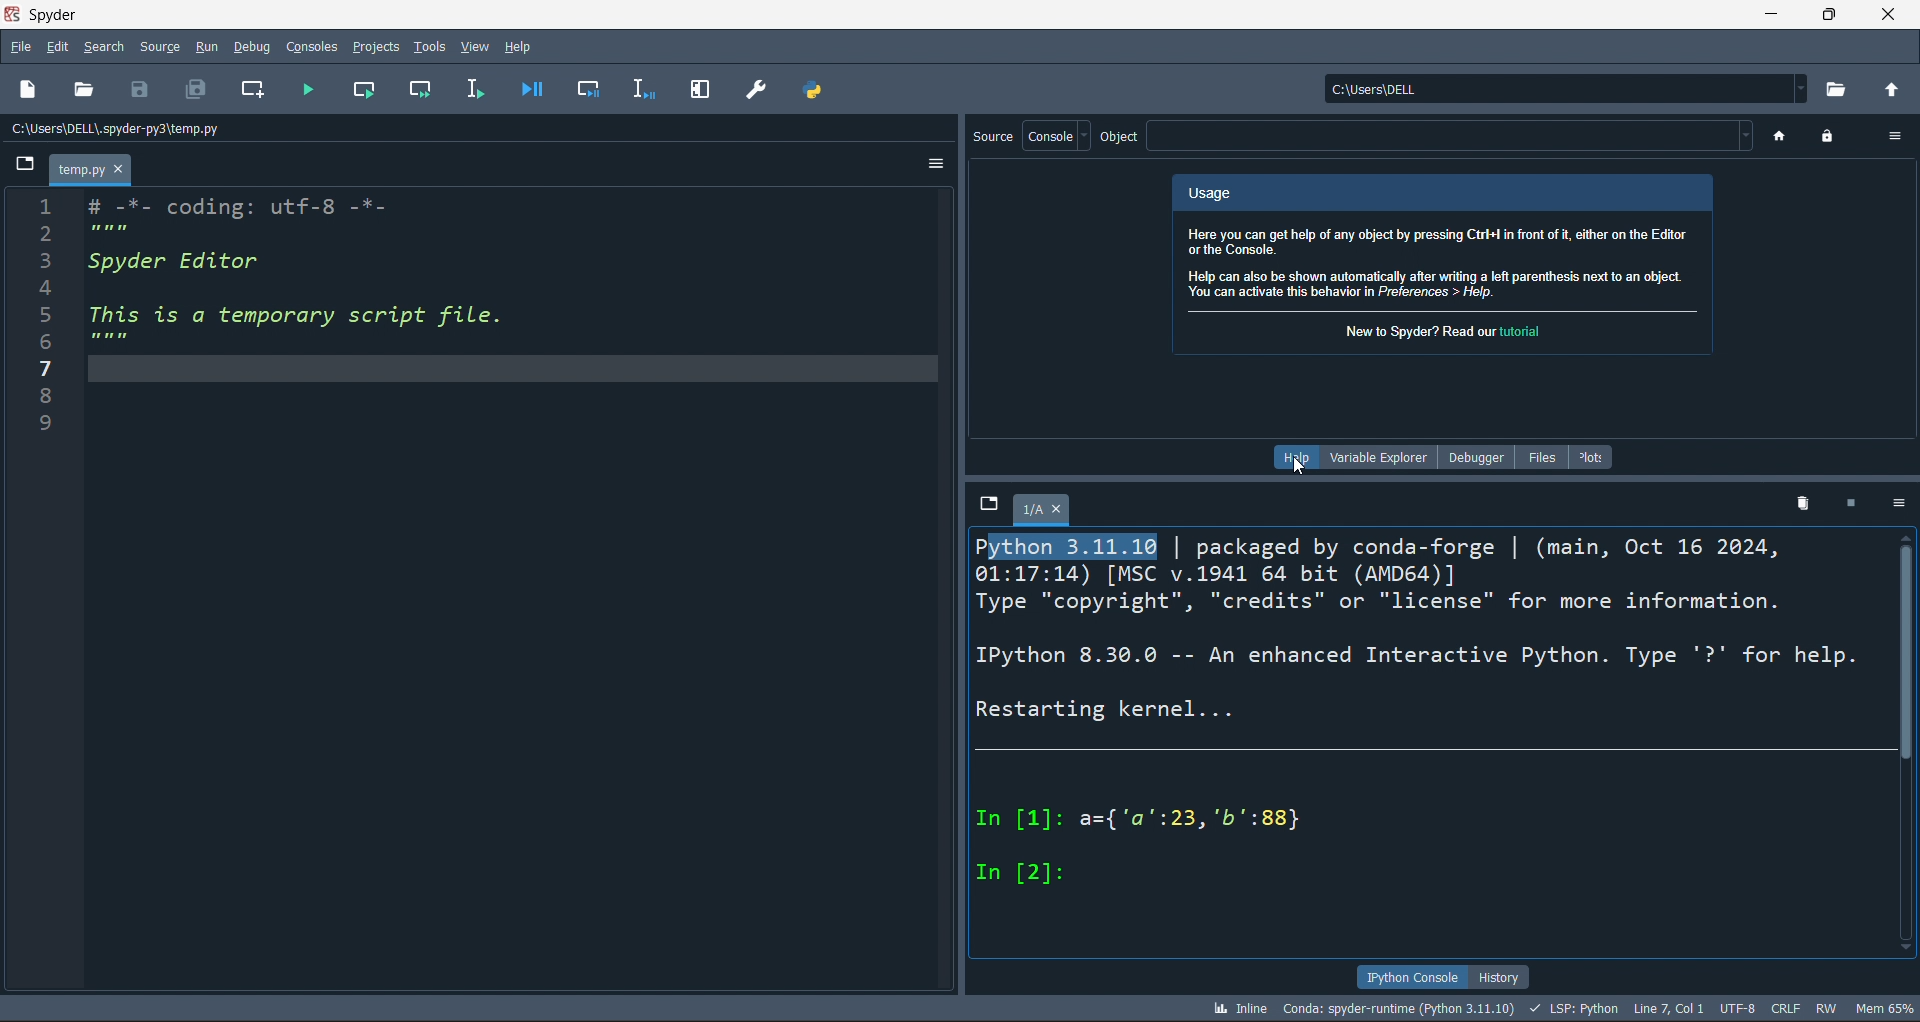 The image size is (1920, 1022). Describe the element at coordinates (1410, 977) in the screenshot. I see `ipython console` at that location.